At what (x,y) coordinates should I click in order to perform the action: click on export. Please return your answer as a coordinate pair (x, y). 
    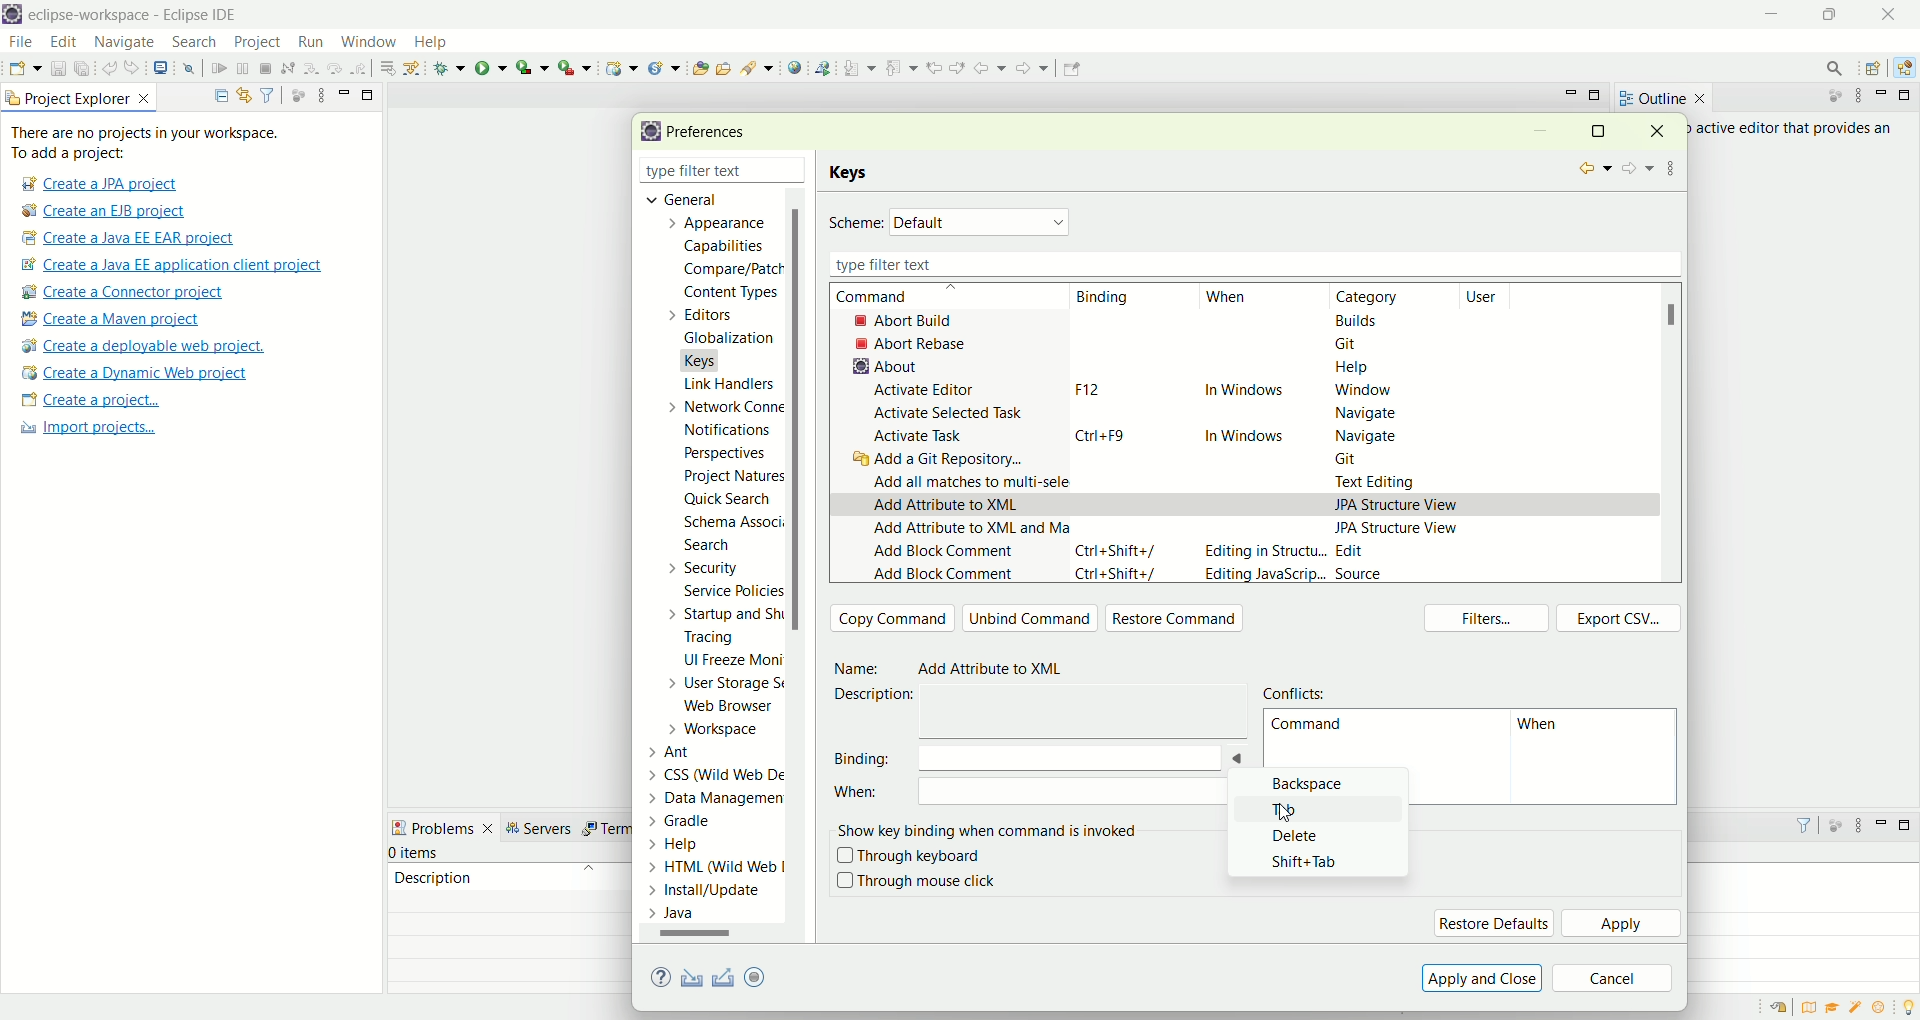
    Looking at the image, I should click on (769, 976).